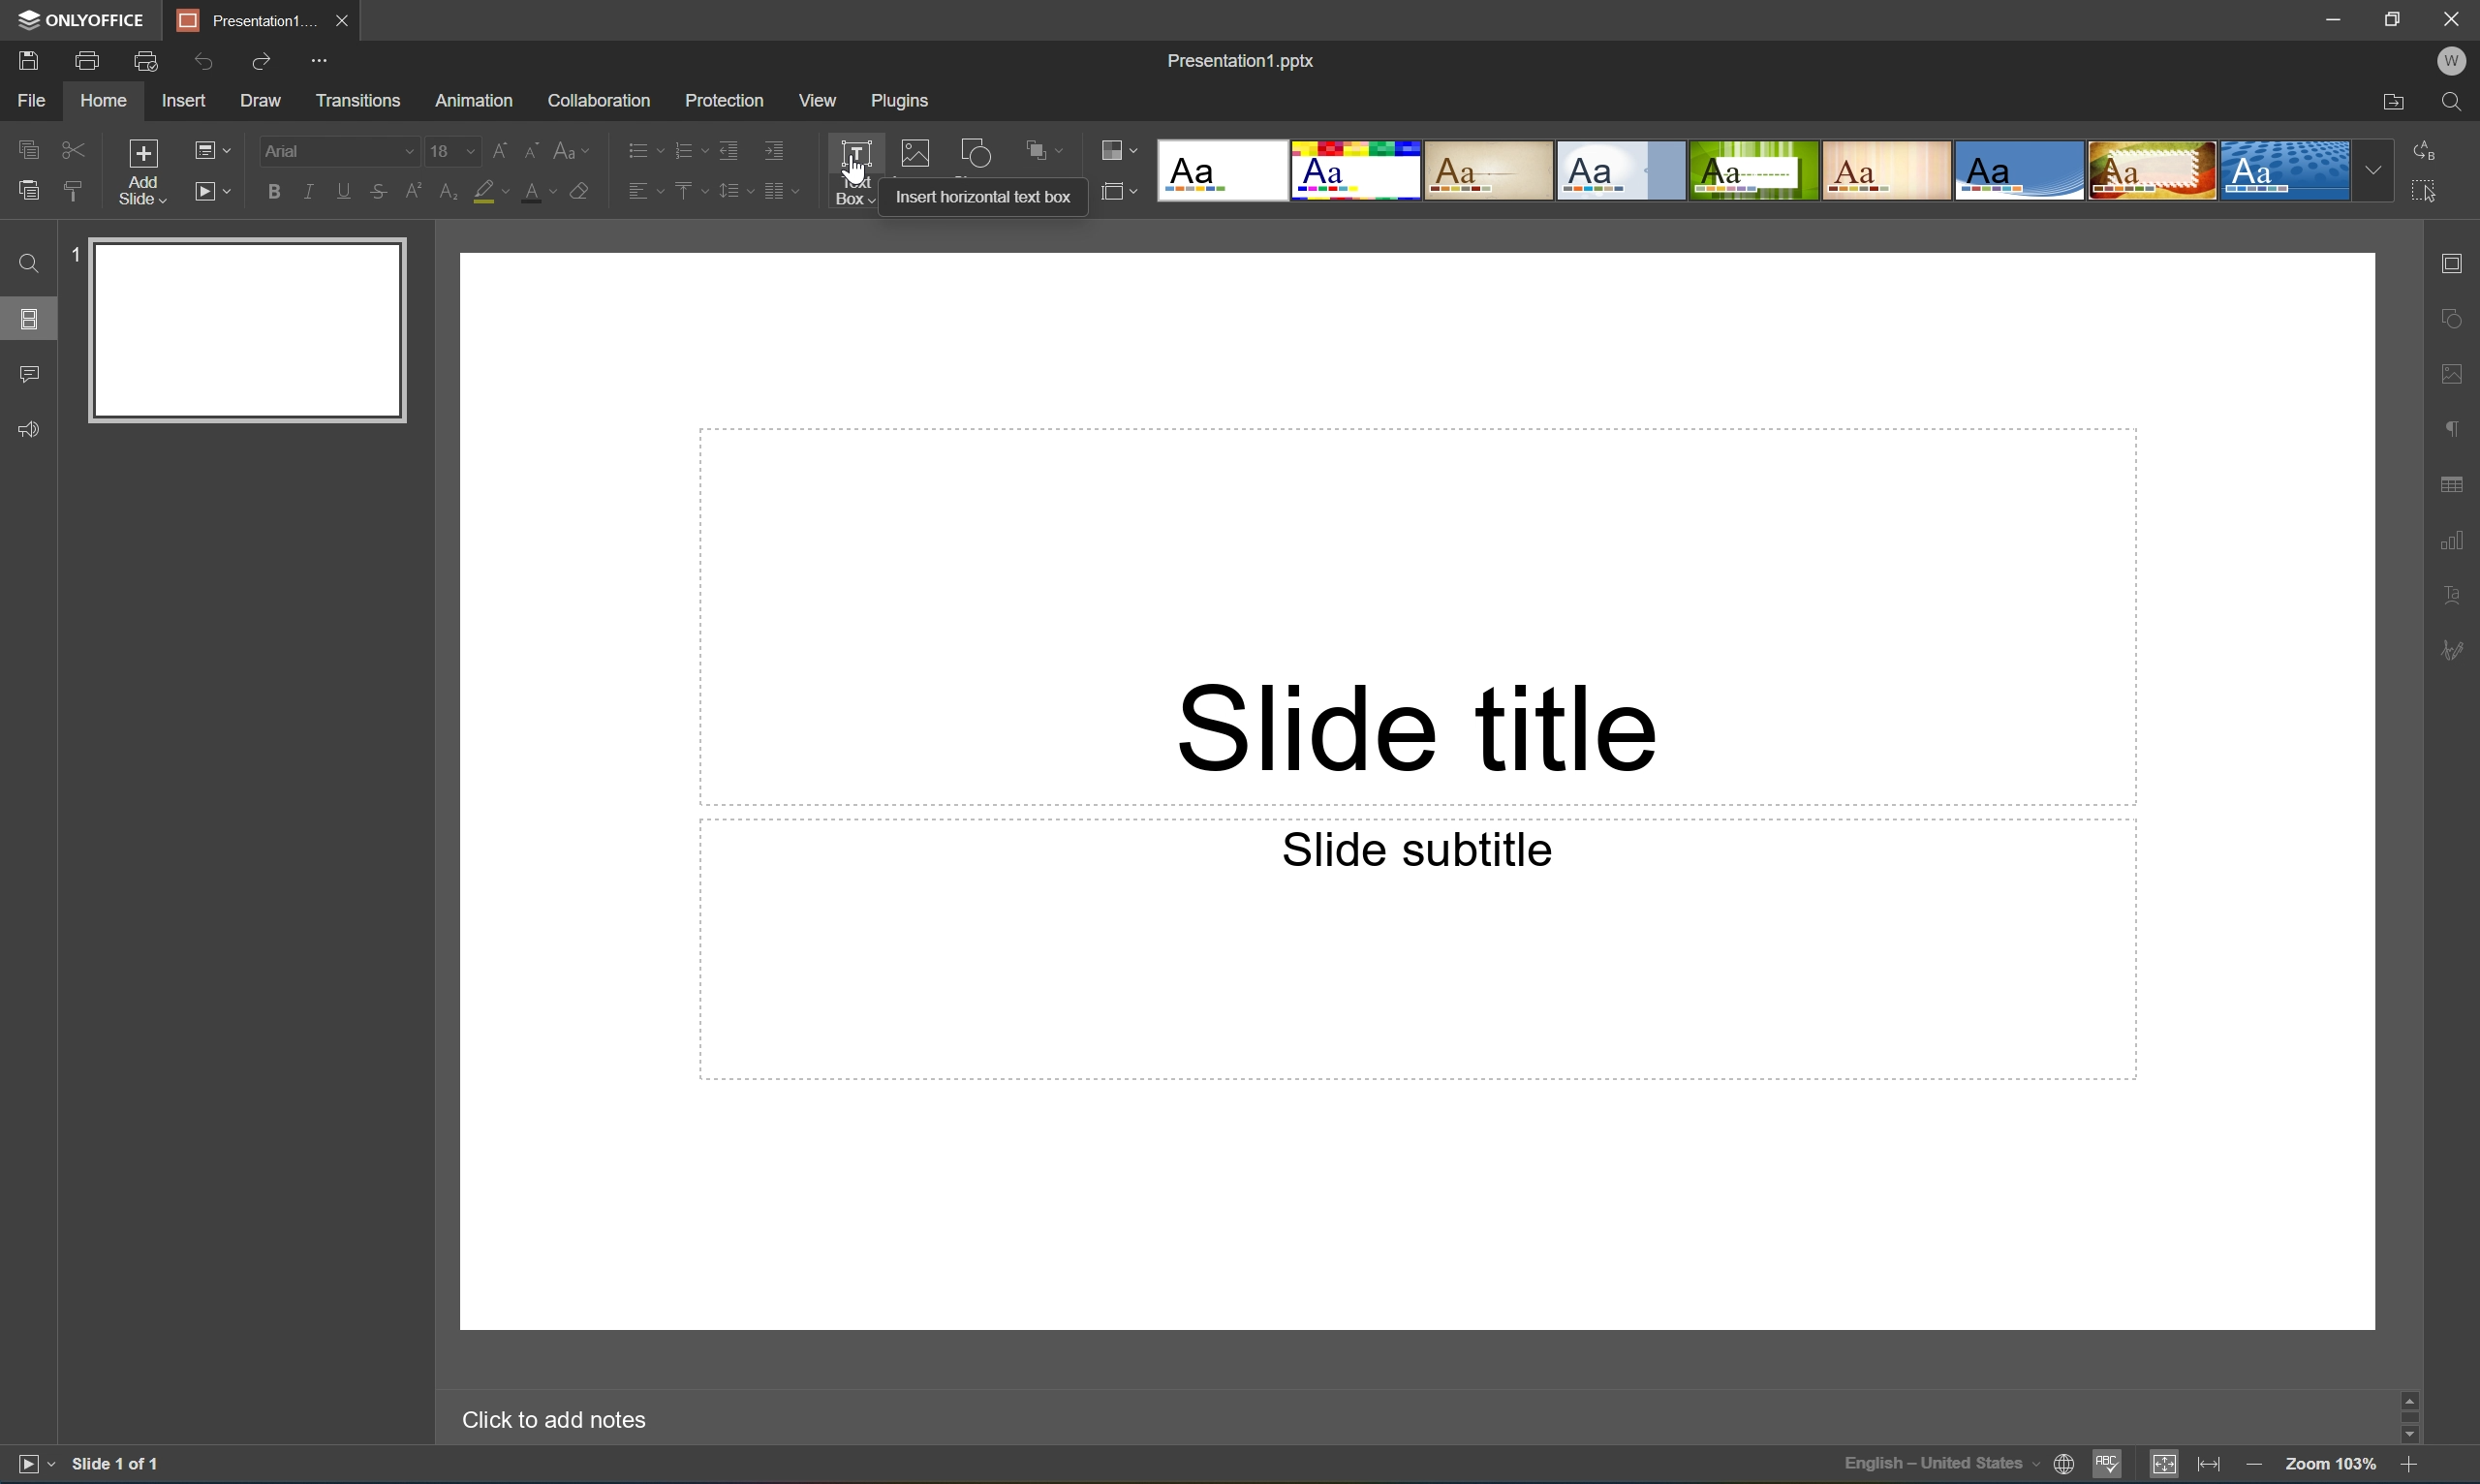 The image size is (2480, 1484). Describe the element at coordinates (31, 428) in the screenshot. I see `Feedback & Support` at that location.